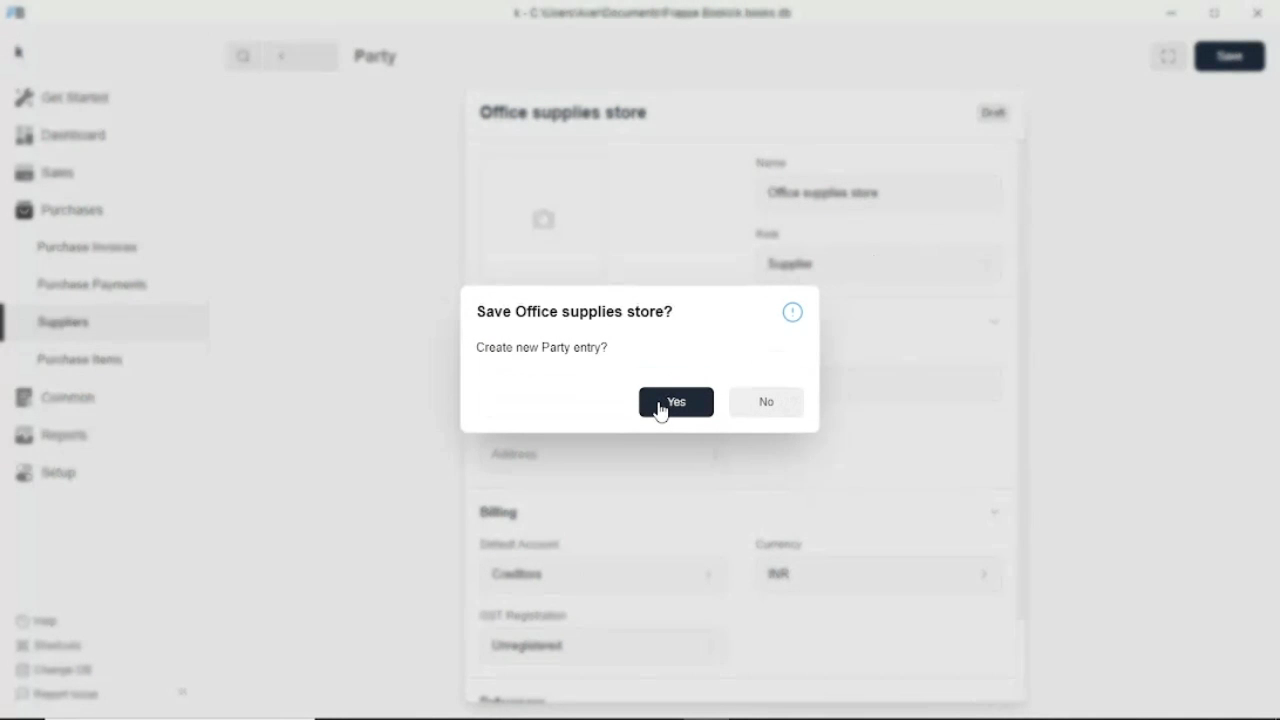 Image resolution: width=1280 pixels, height=720 pixels. I want to click on k, so click(19, 52).